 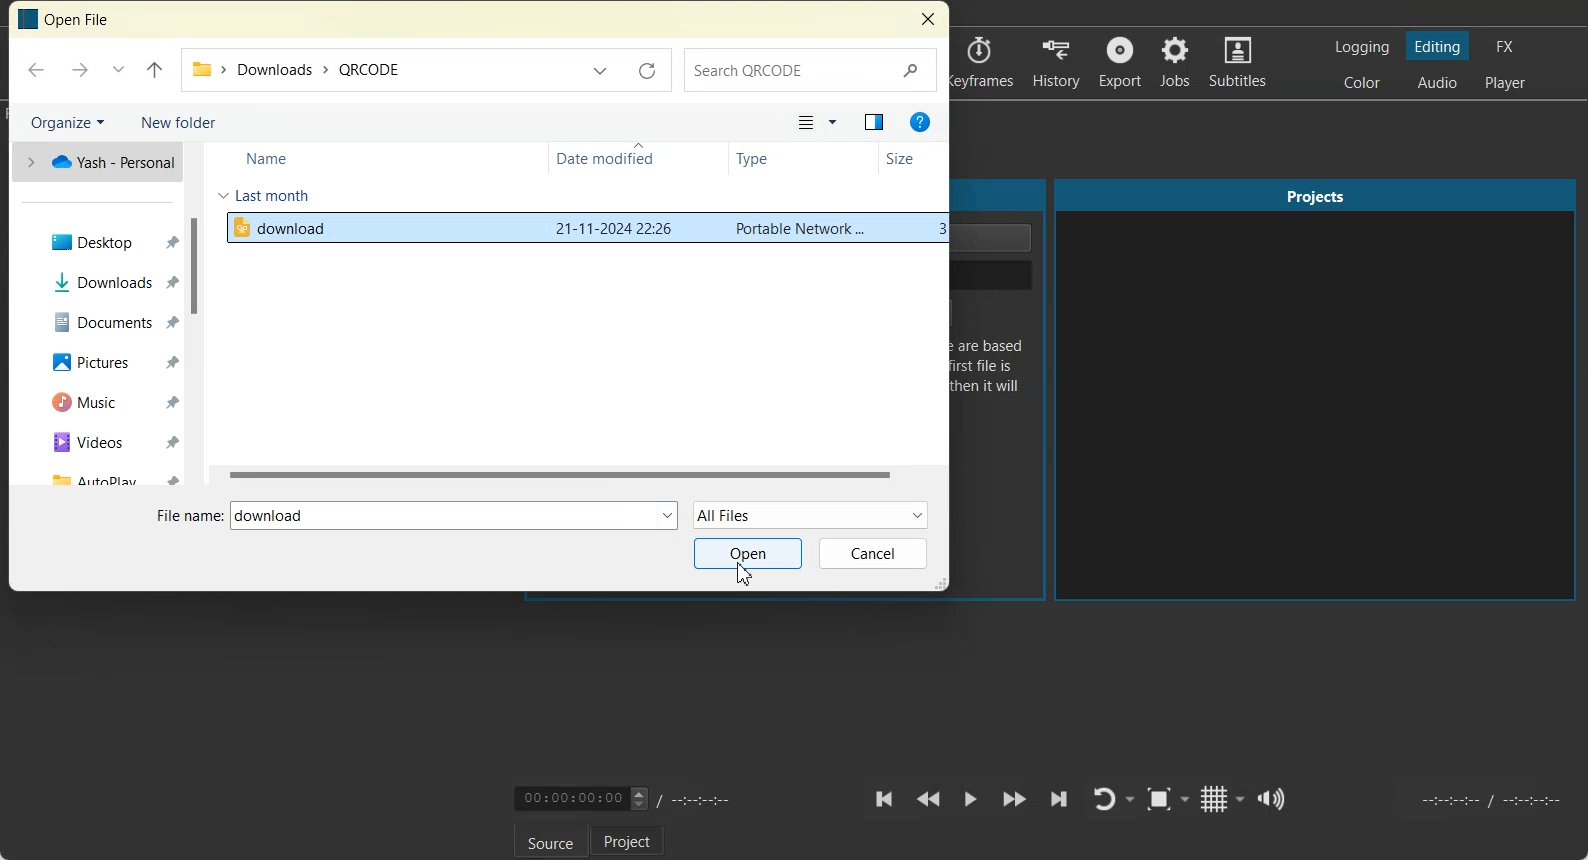 What do you see at coordinates (647, 70) in the screenshot?
I see `Refersh` at bounding box center [647, 70].